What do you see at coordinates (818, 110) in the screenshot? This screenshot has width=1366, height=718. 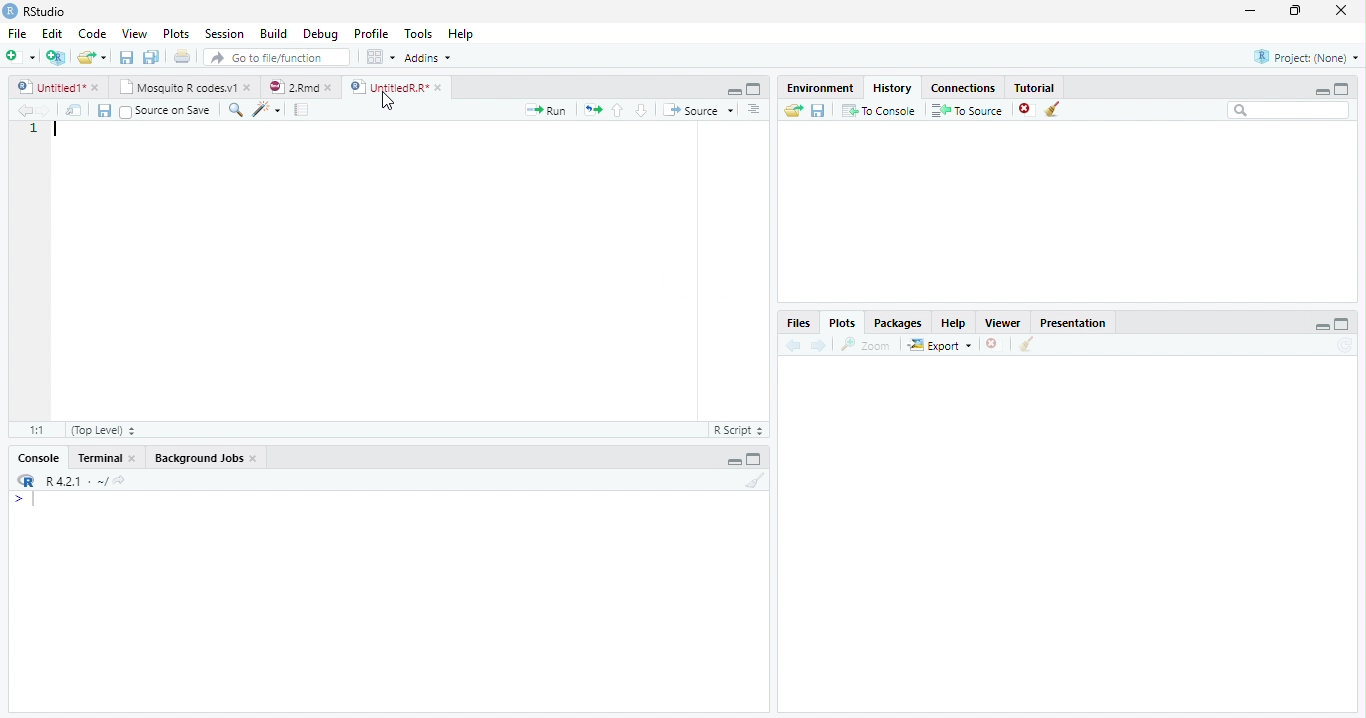 I see `Save history into a file` at bounding box center [818, 110].